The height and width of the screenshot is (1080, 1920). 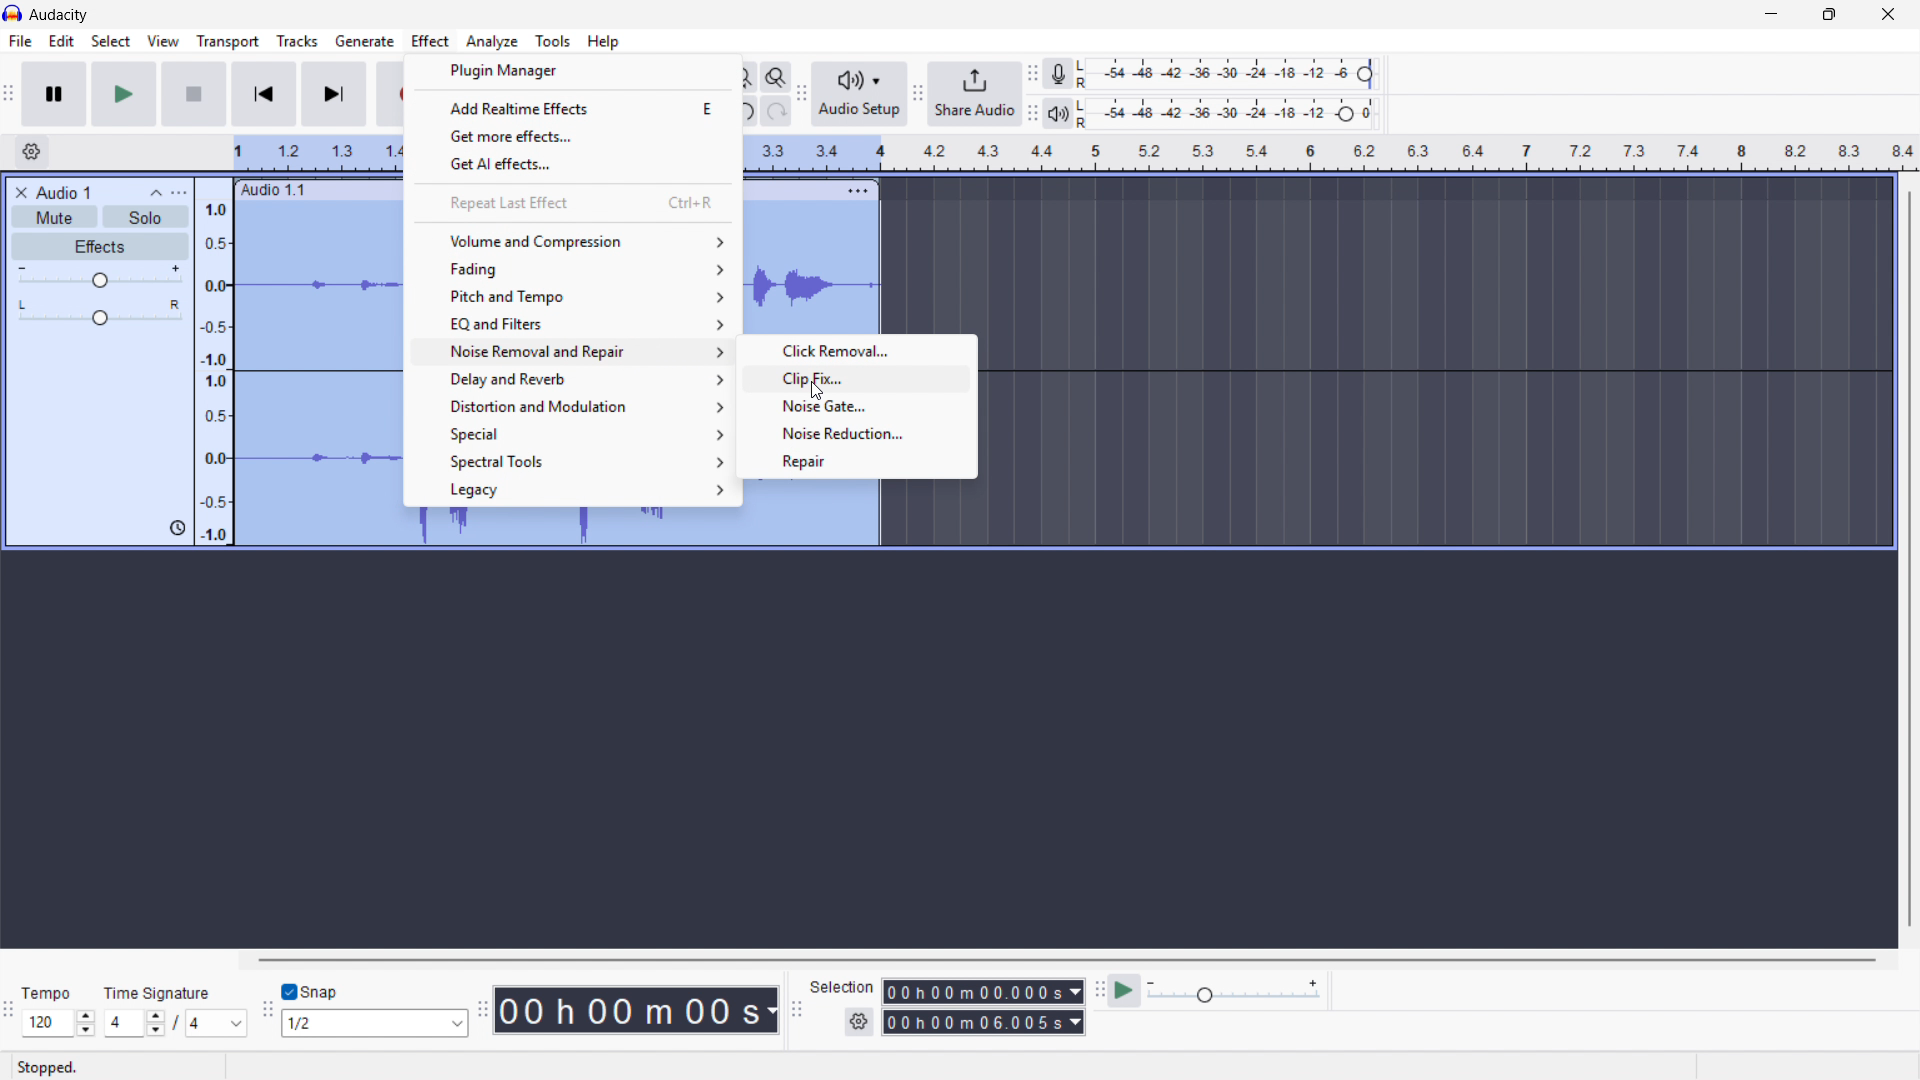 I want to click on pause , so click(x=53, y=93).